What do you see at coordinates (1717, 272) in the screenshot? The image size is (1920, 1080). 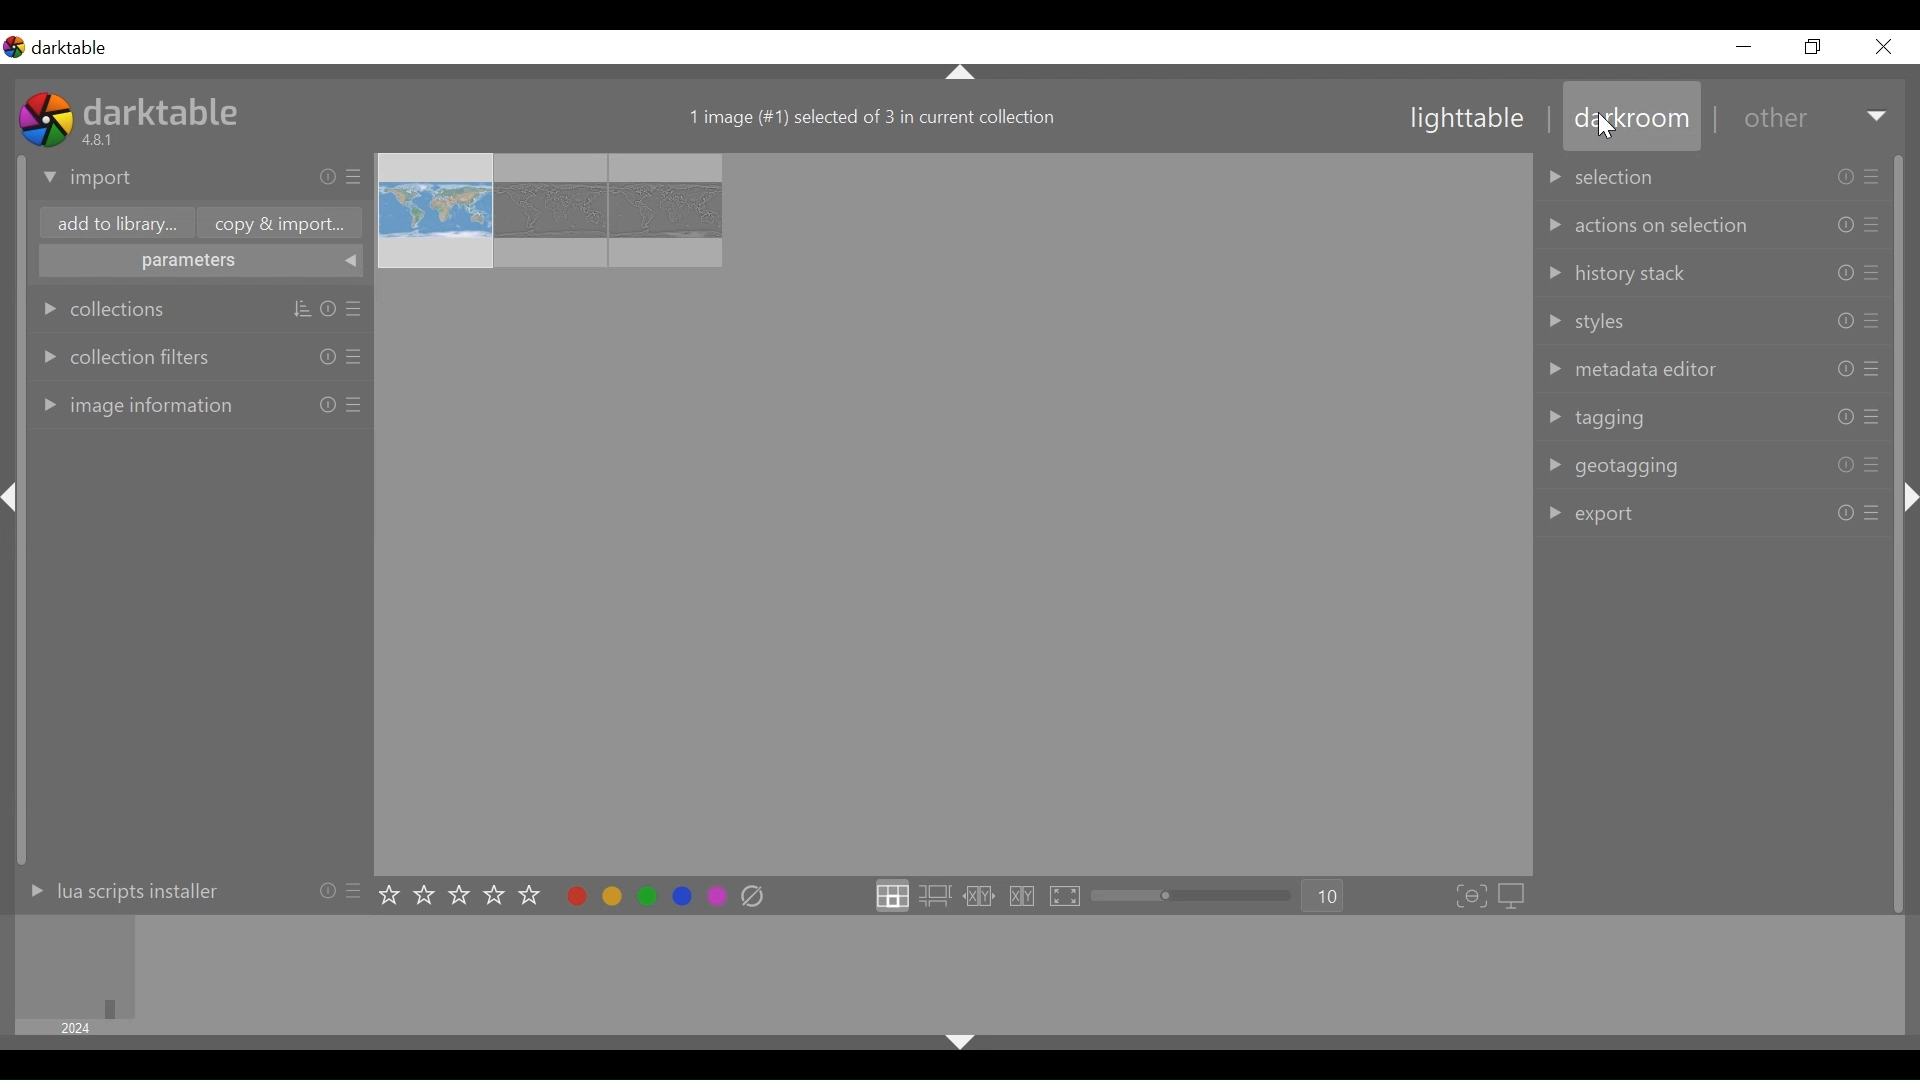 I see `history stack` at bounding box center [1717, 272].